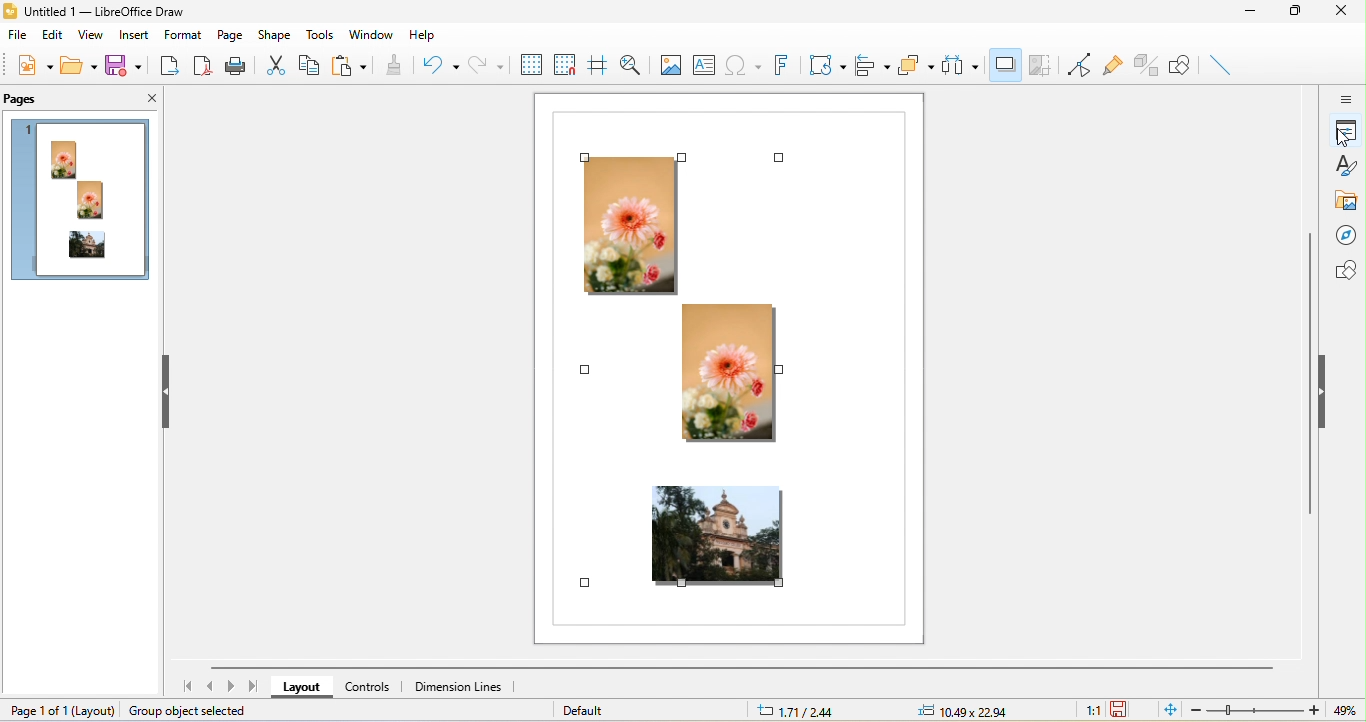 This screenshot has width=1366, height=722. Describe the element at coordinates (174, 69) in the screenshot. I see `export` at that location.